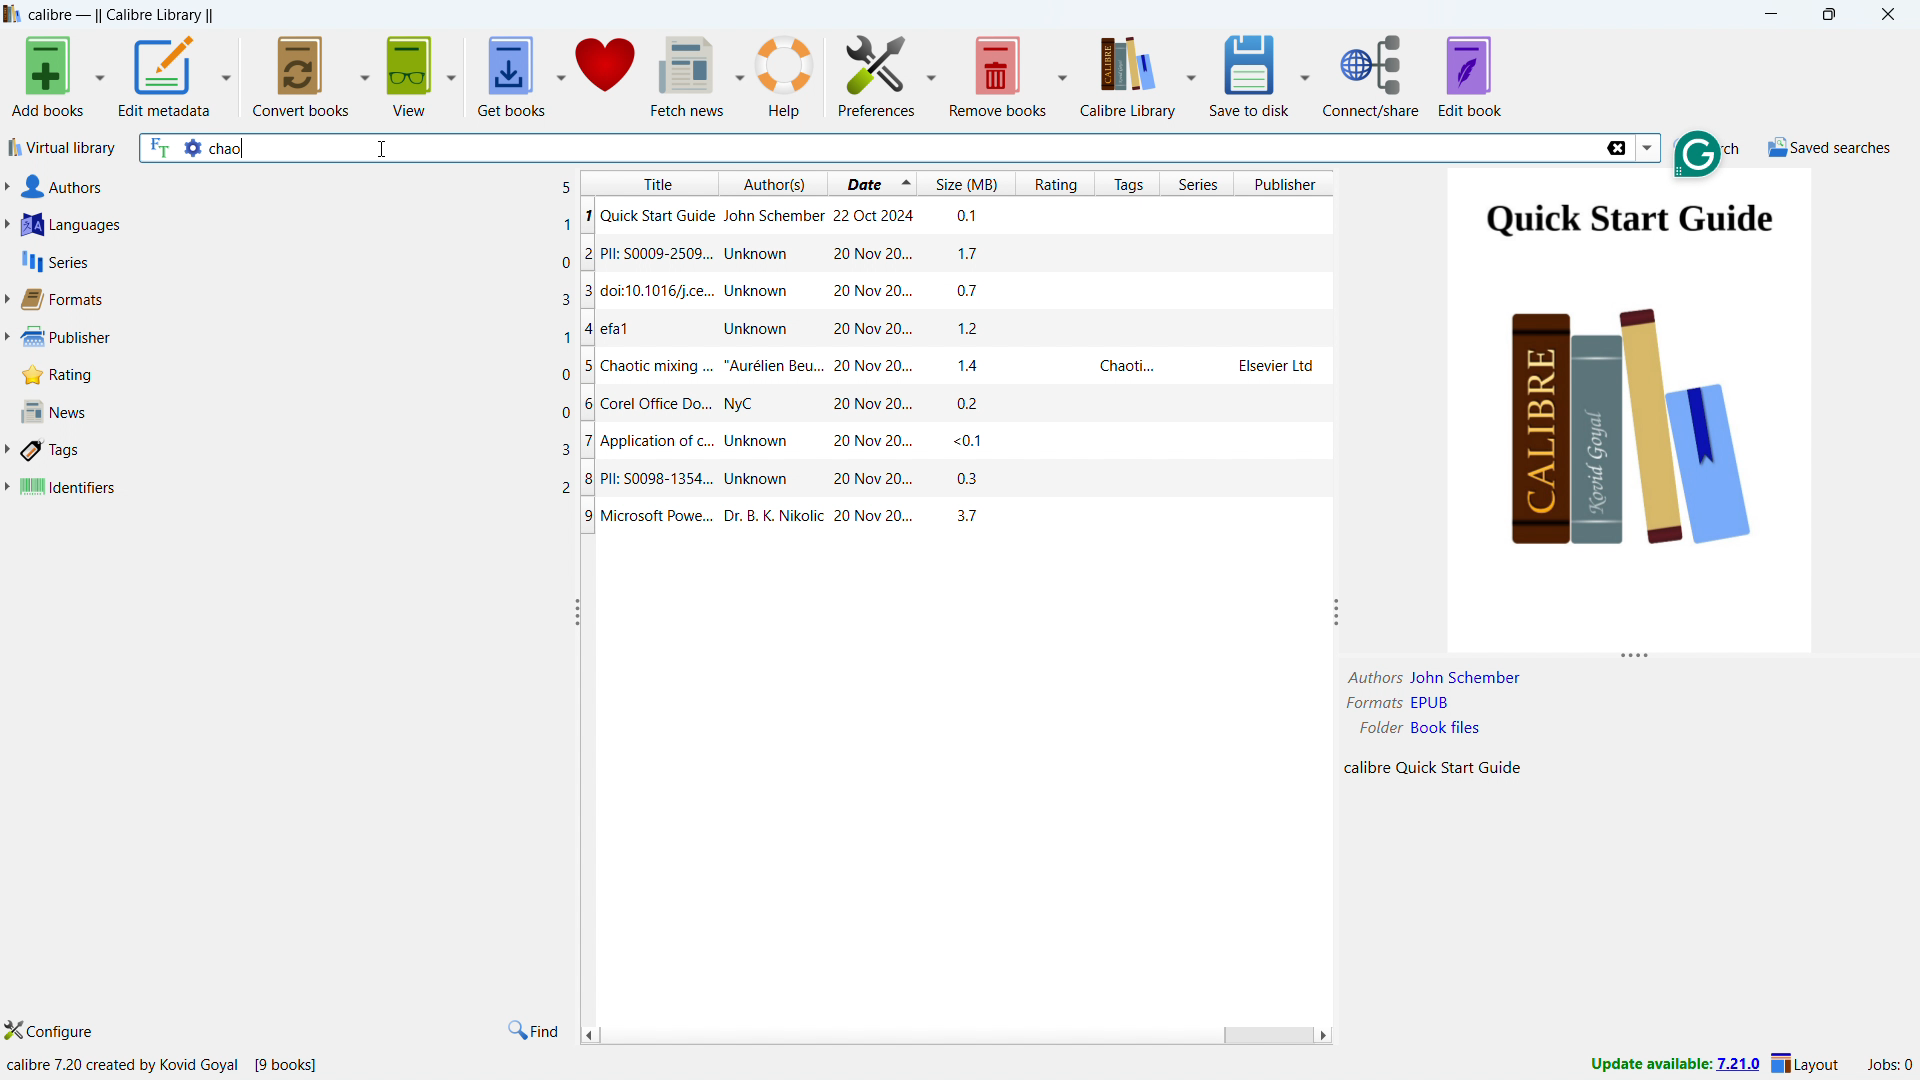 This screenshot has height=1080, width=1920. Describe the element at coordinates (302, 74) in the screenshot. I see `convert books` at that location.